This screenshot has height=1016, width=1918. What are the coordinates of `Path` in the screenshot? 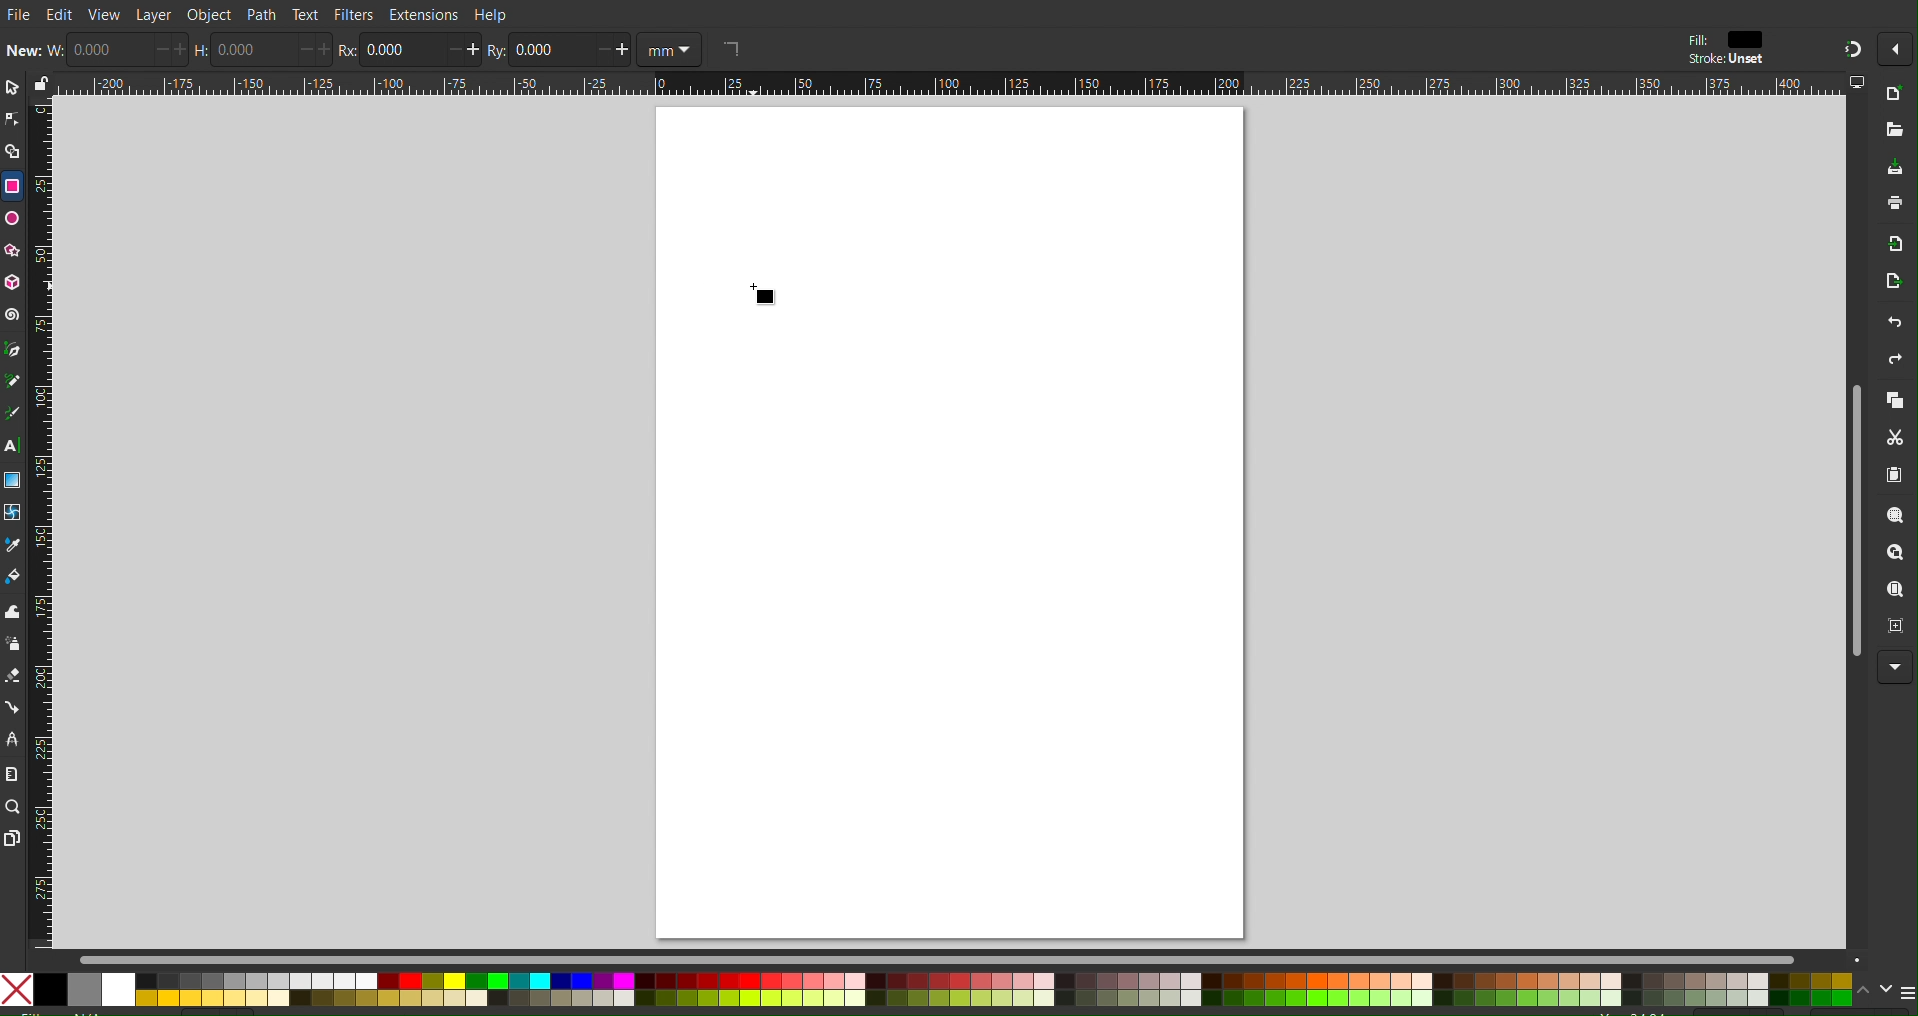 It's located at (259, 15).